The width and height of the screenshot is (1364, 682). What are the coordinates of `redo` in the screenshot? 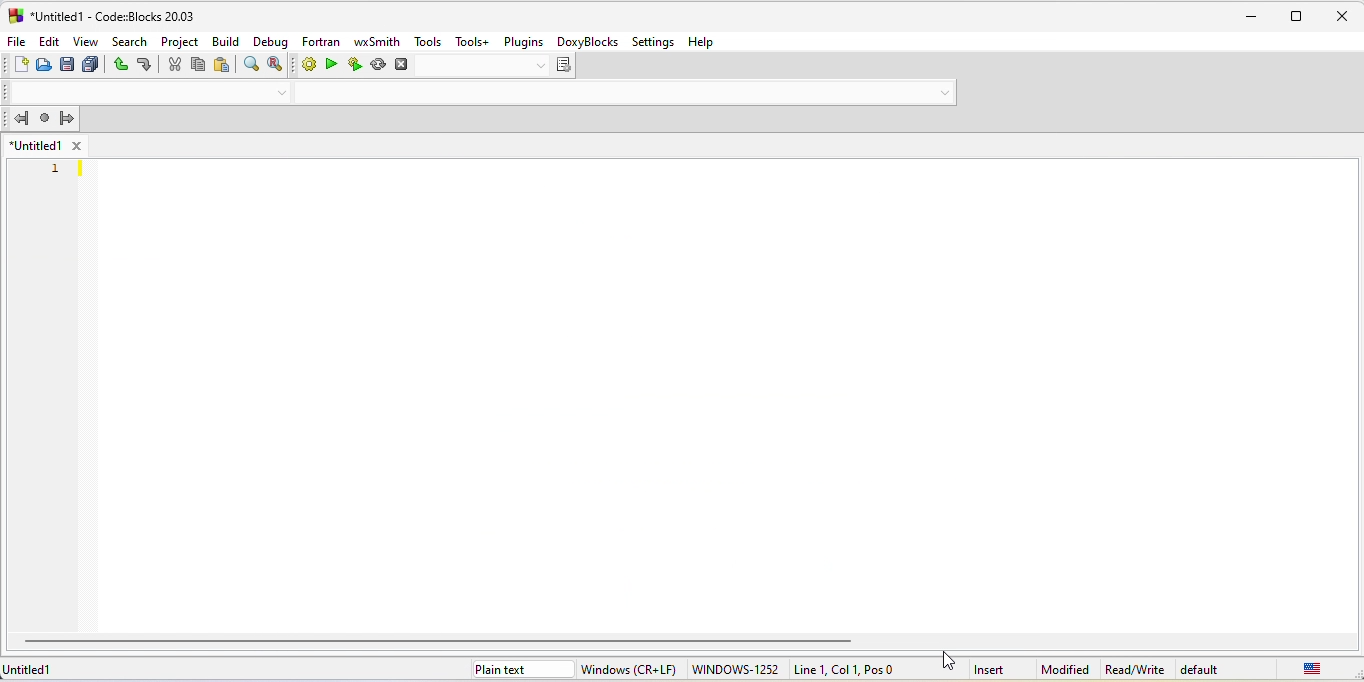 It's located at (145, 64).